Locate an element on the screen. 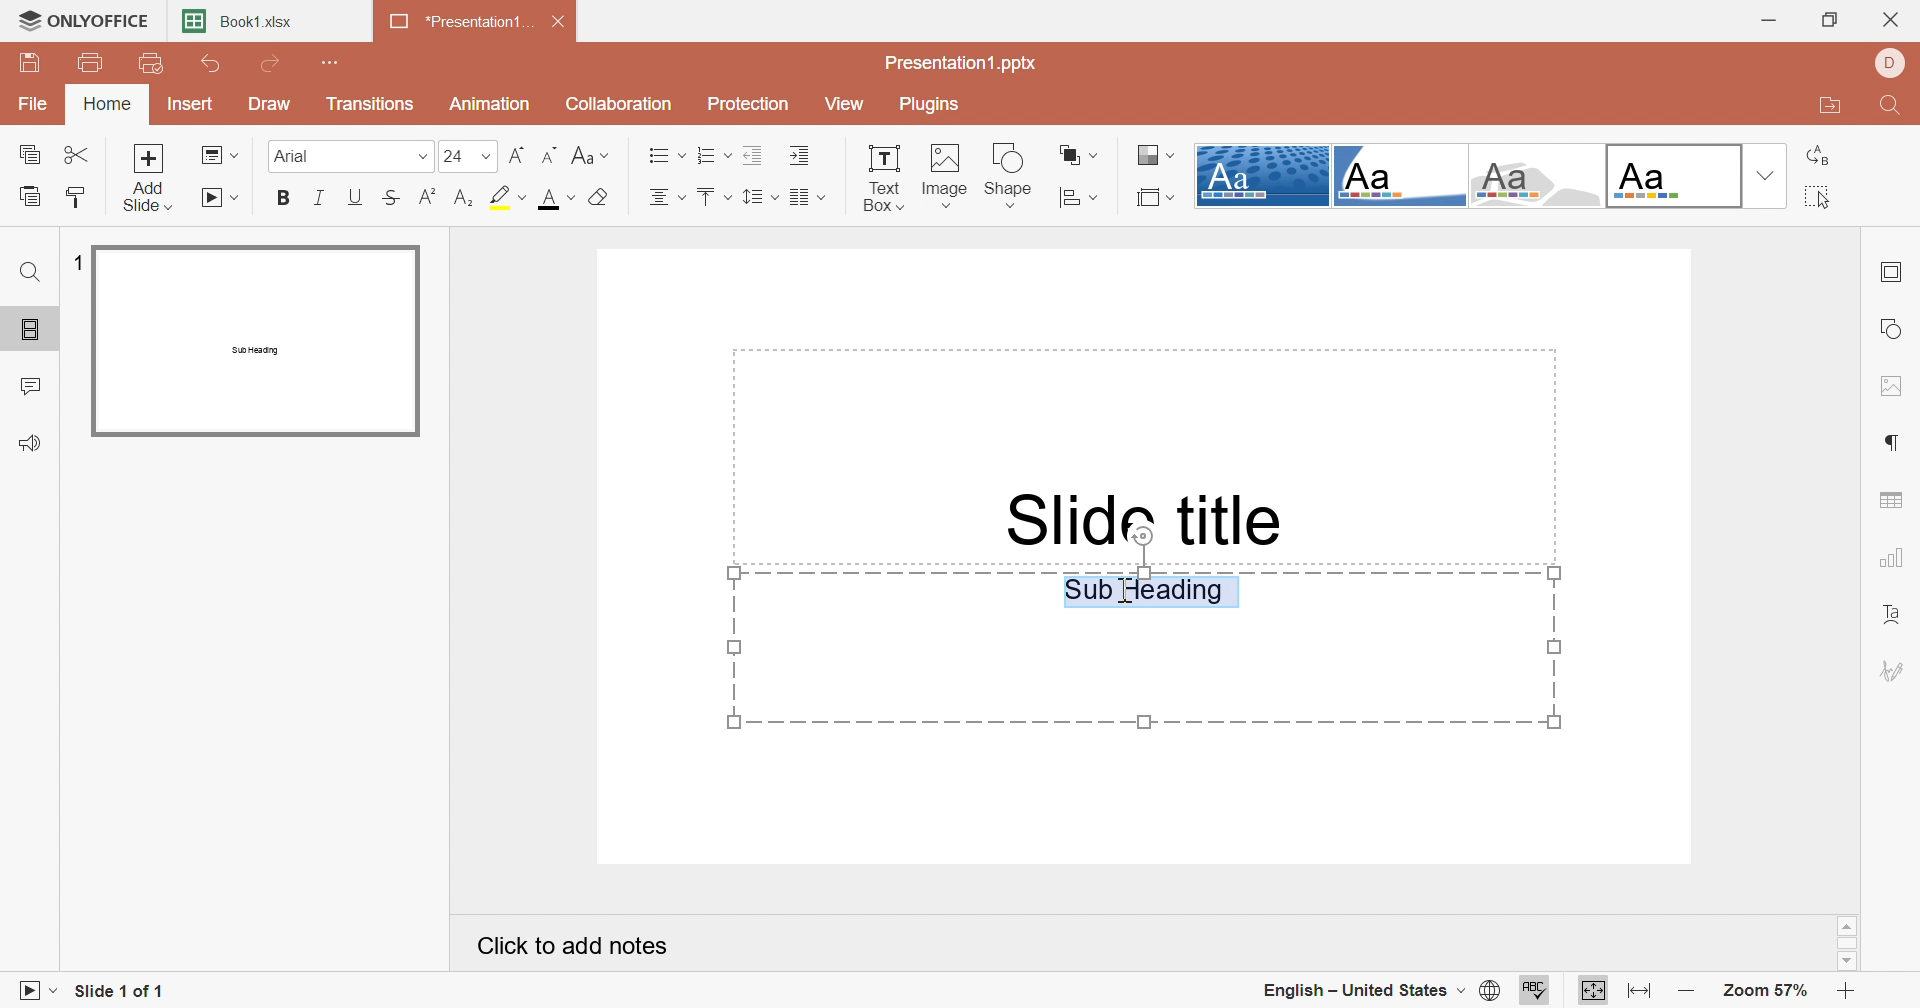 The width and height of the screenshot is (1920, 1008). Chart settings is located at coordinates (1891, 561).